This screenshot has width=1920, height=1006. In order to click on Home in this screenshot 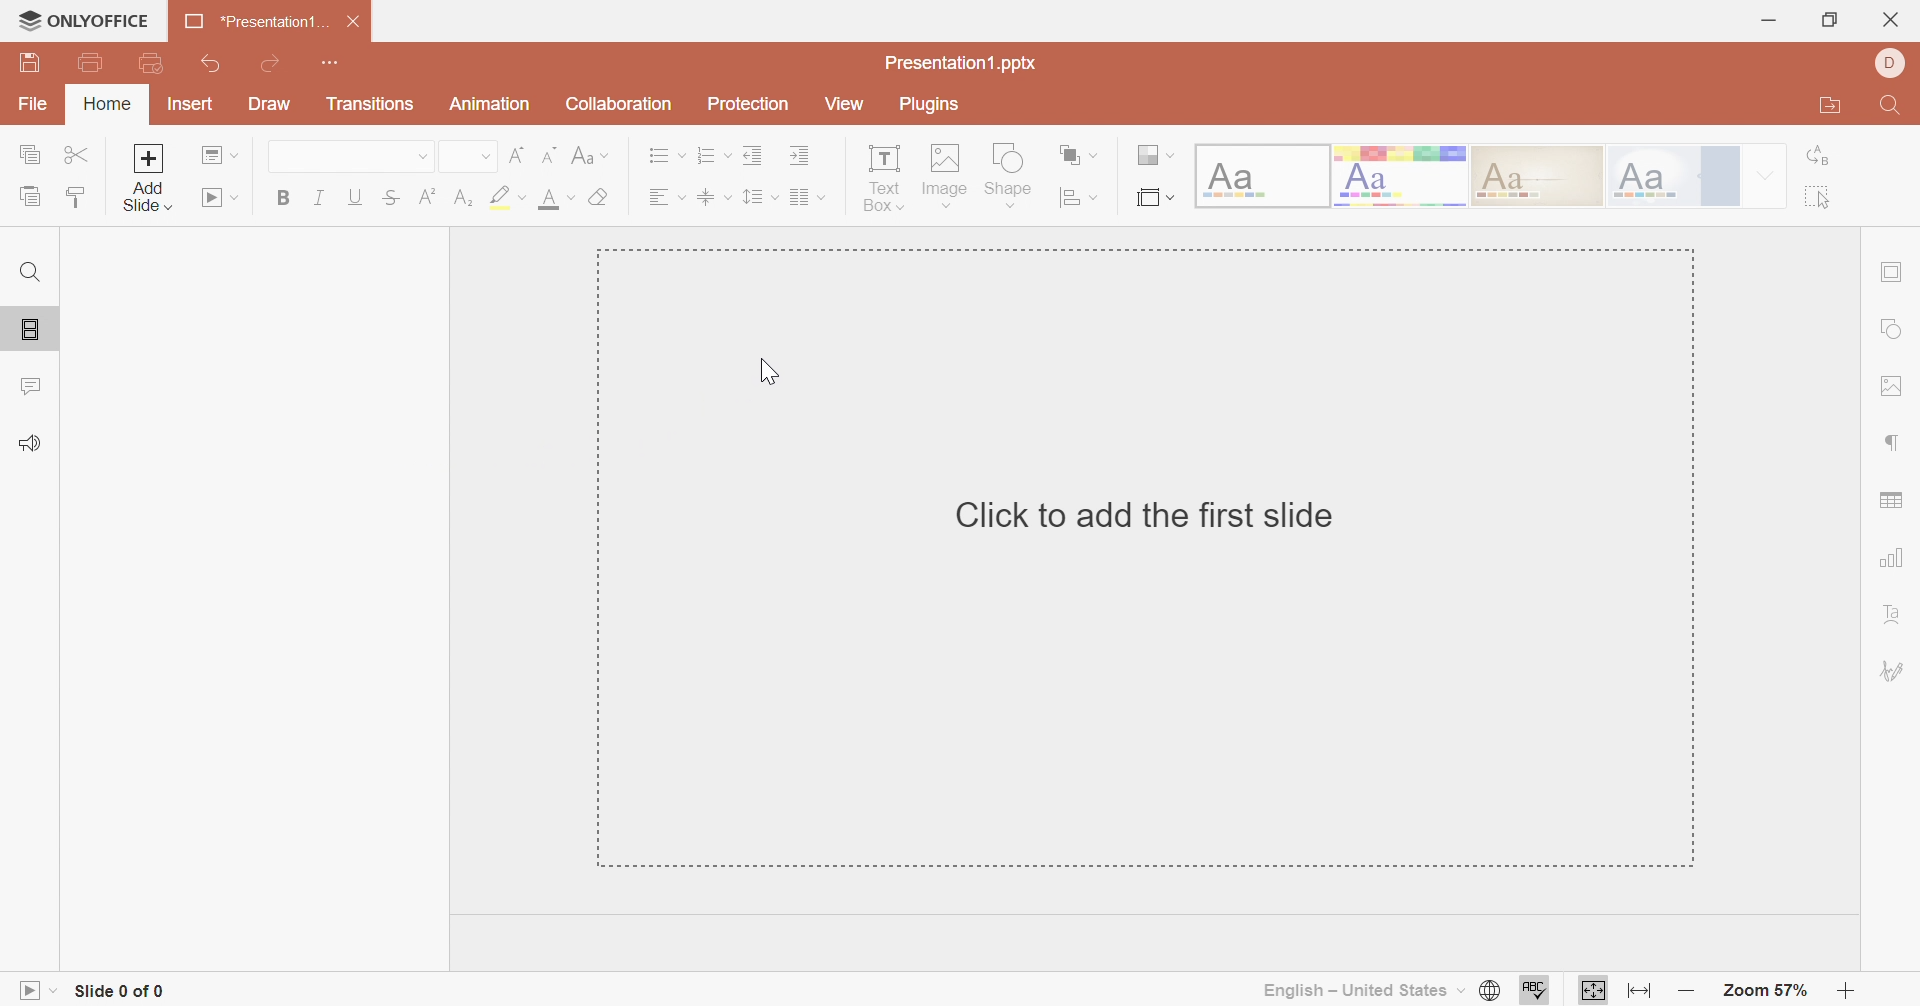, I will do `click(107, 103)`.